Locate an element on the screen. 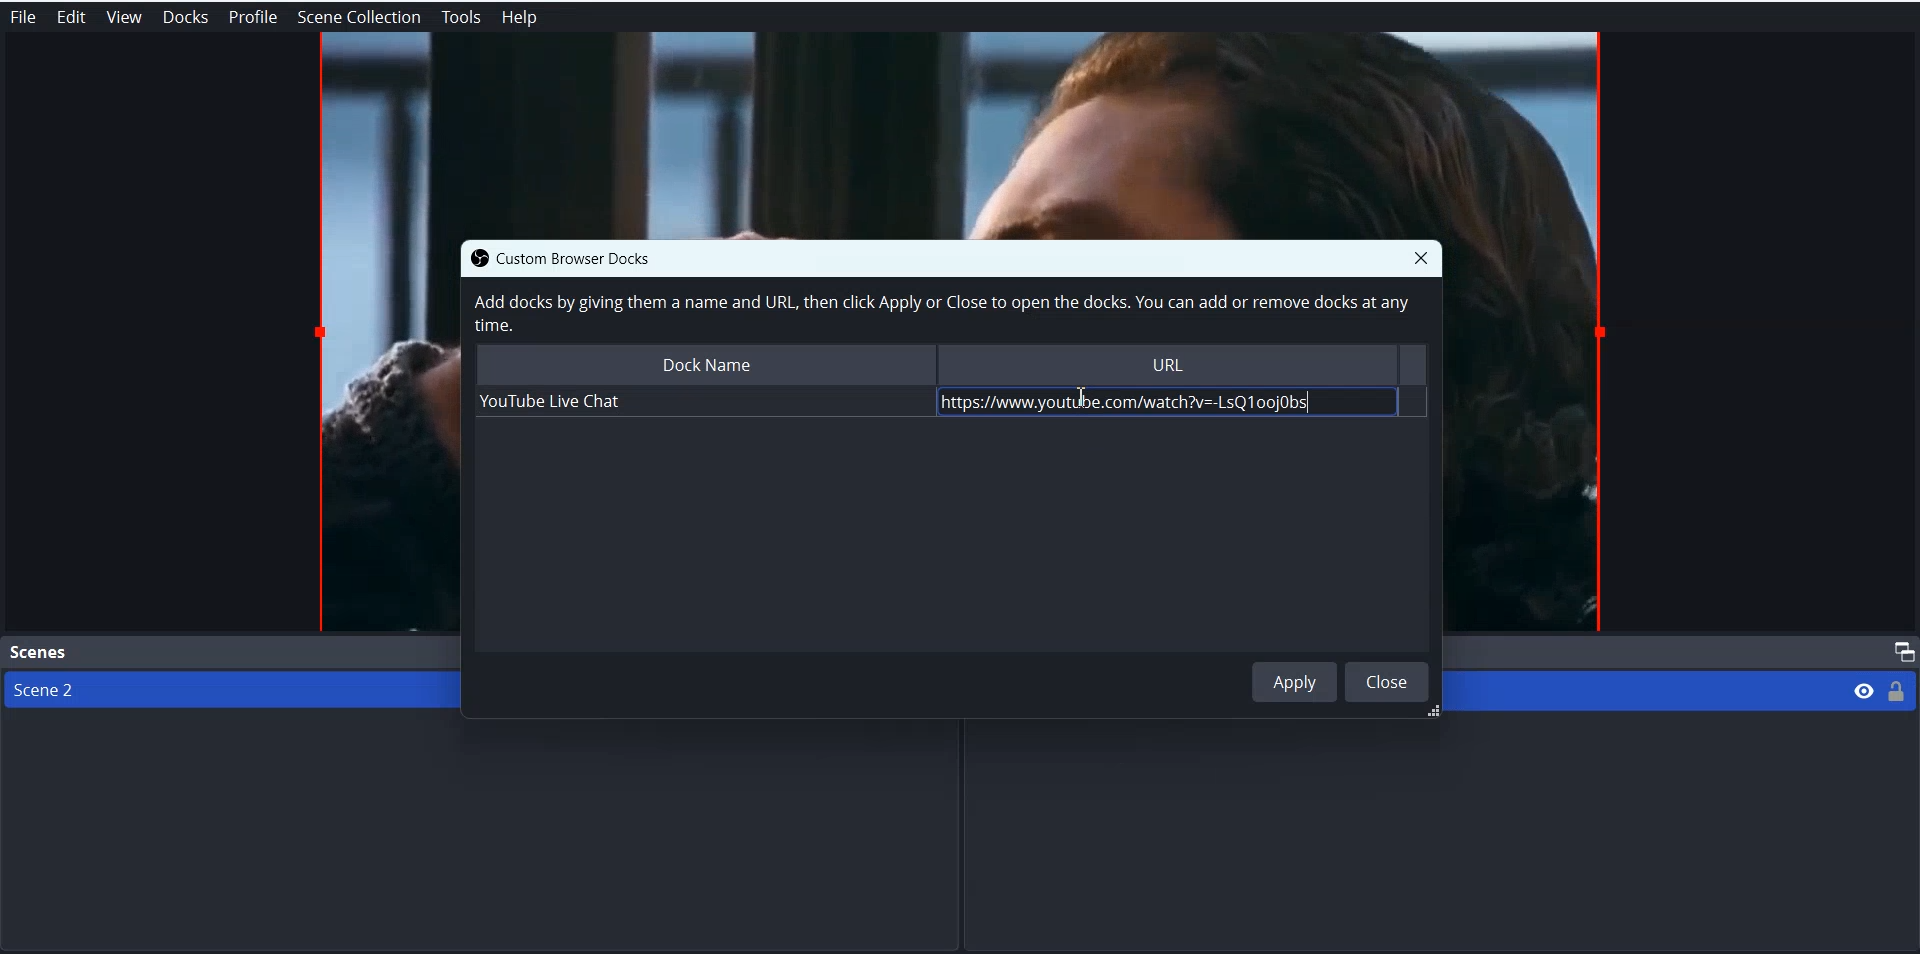 Image resolution: width=1920 pixels, height=954 pixels. Text Cursor is located at coordinates (1082, 396).